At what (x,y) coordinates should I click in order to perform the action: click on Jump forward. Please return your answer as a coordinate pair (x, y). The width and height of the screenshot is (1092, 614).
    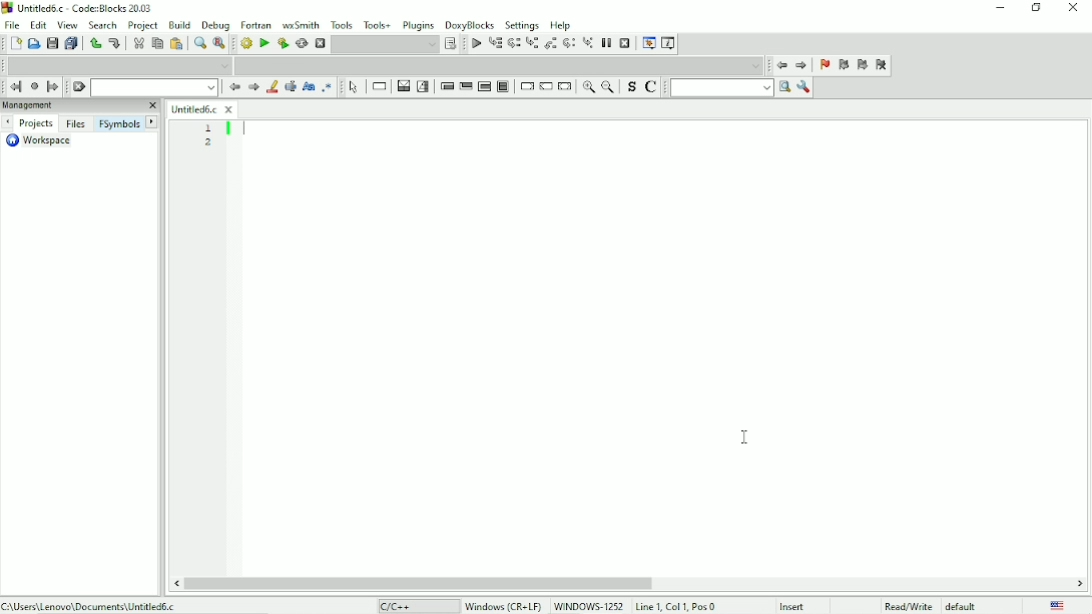
    Looking at the image, I should click on (802, 66).